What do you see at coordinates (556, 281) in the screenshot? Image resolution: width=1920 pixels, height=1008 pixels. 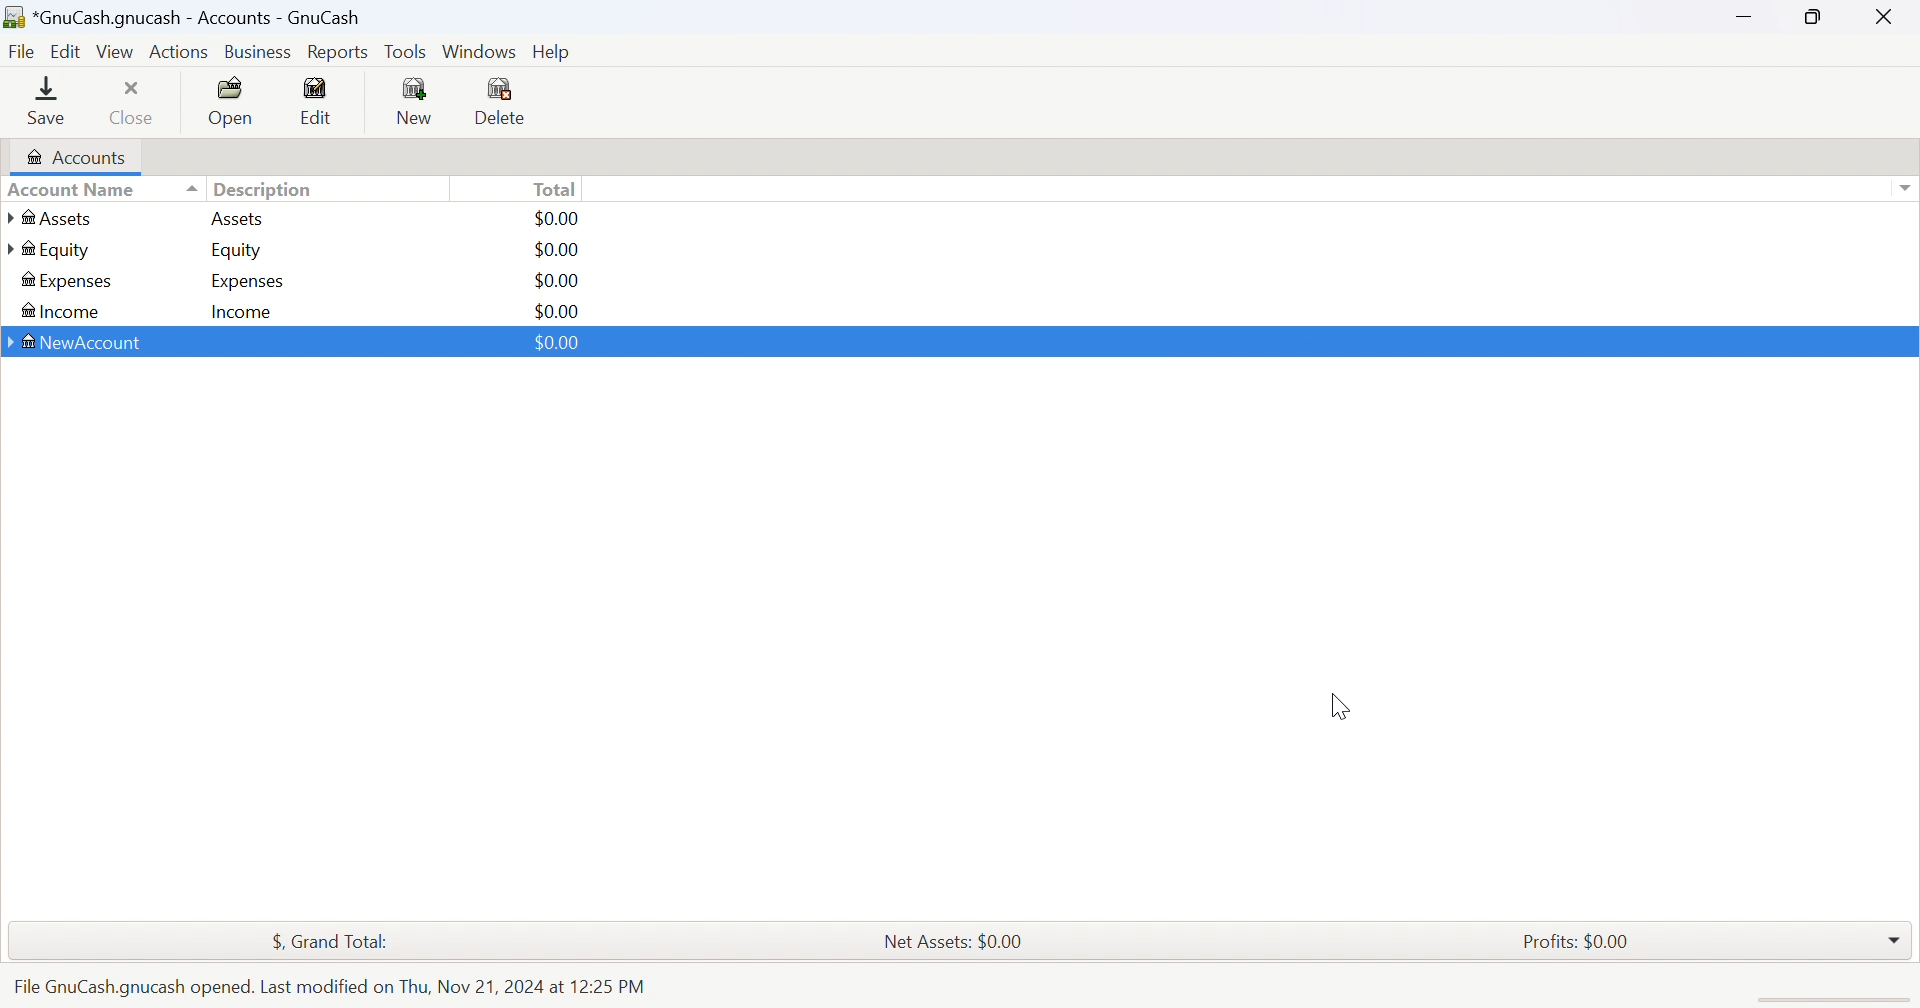 I see `$0.00` at bounding box center [556, 281].